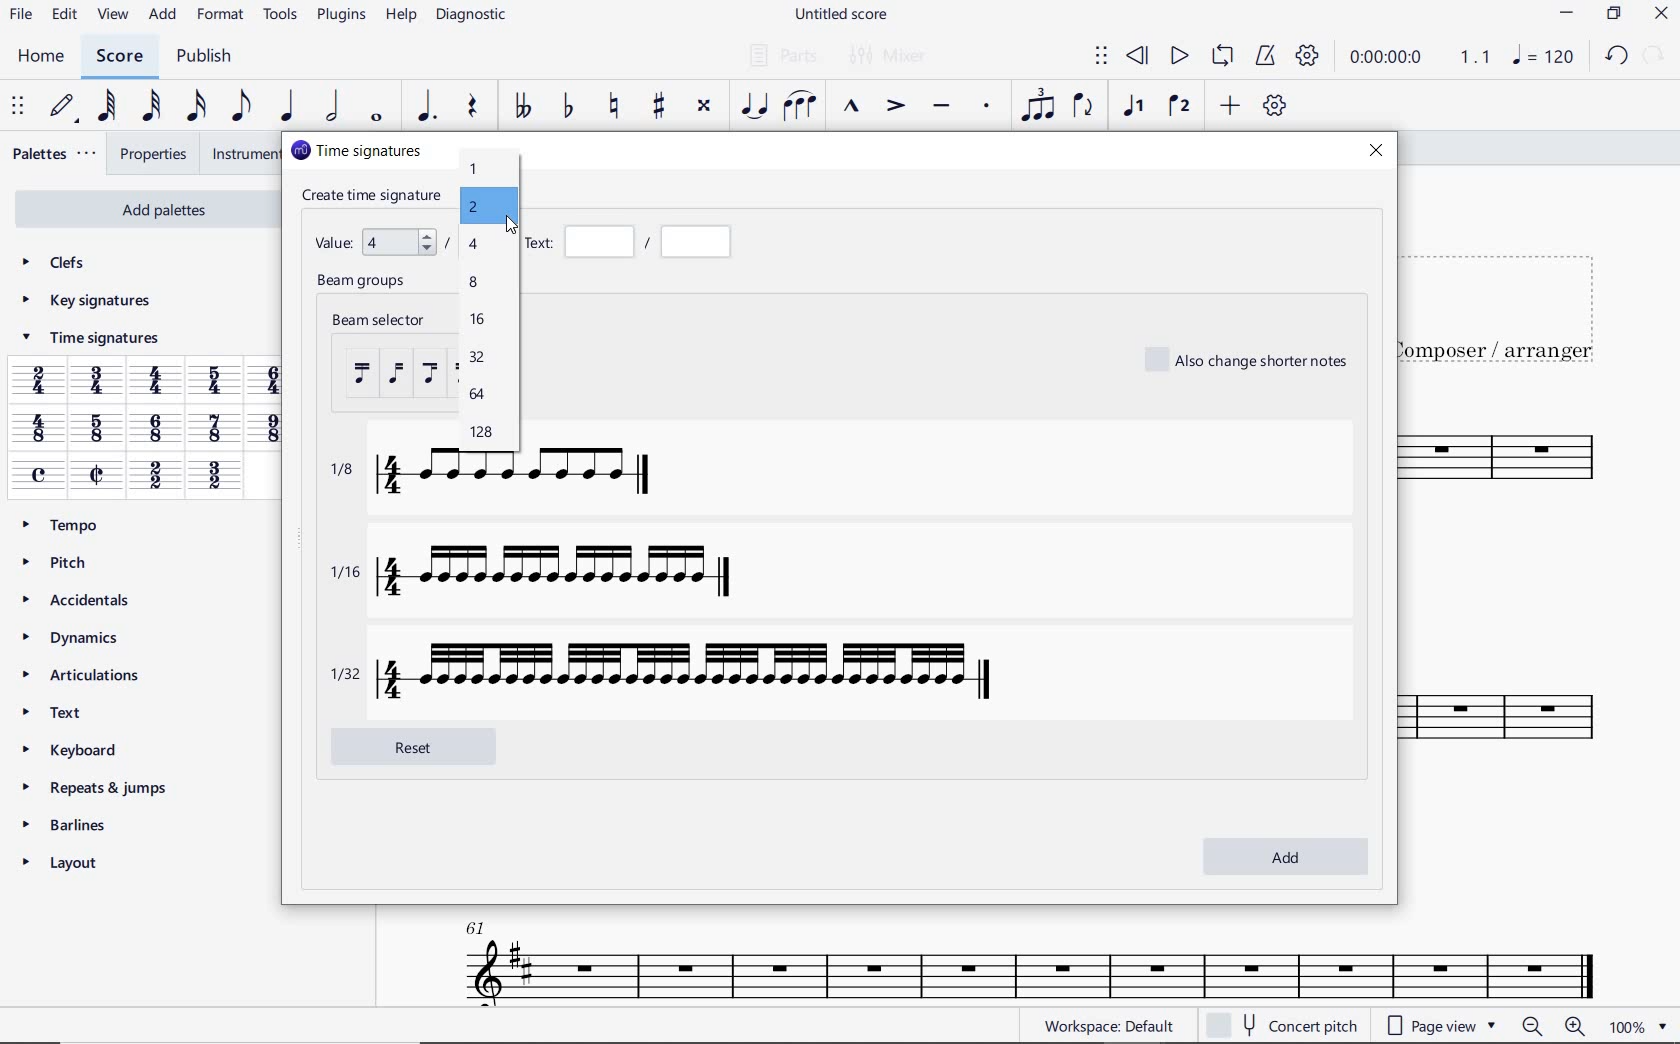 Image resolution: width=1680 pixels, height=1044 pixels. Describe the element at coordinates (144, 210) in the screenshot. I see `ADD PALETTES` at that location.